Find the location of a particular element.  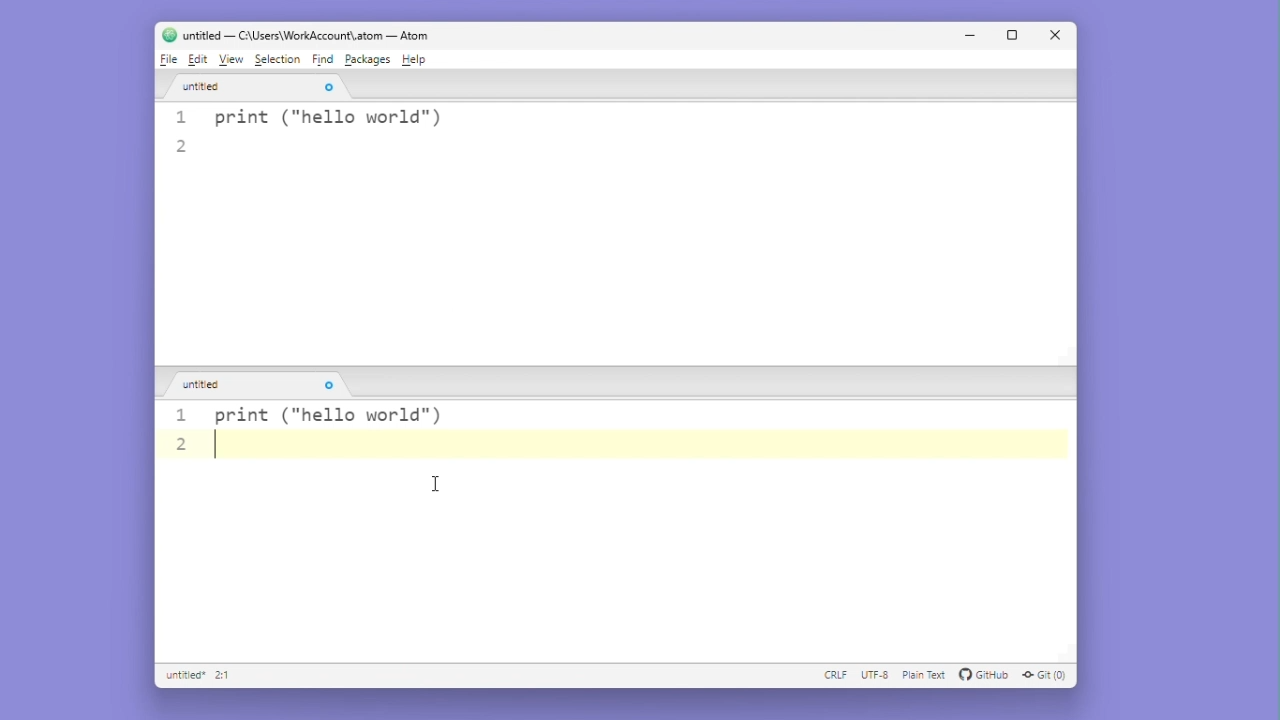

File is located at coordinates (167, 61).